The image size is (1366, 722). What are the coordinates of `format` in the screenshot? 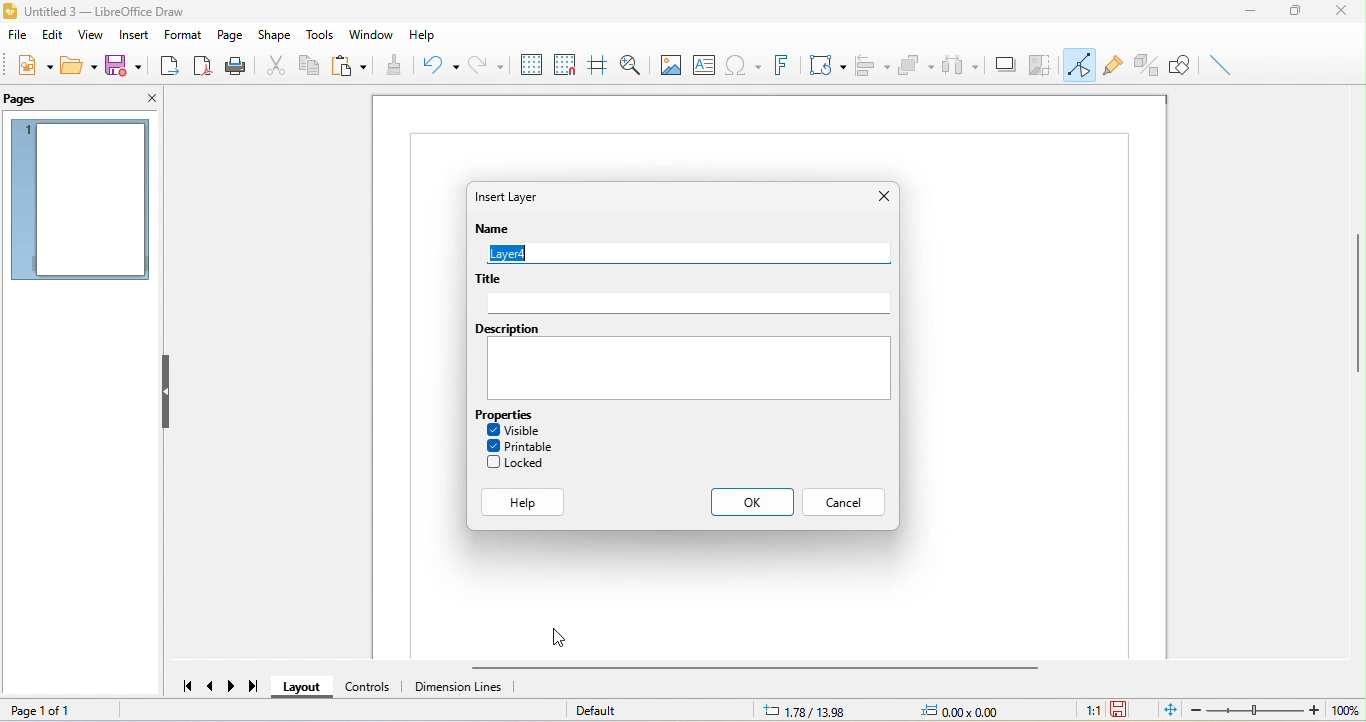 It's located at (181, 35).